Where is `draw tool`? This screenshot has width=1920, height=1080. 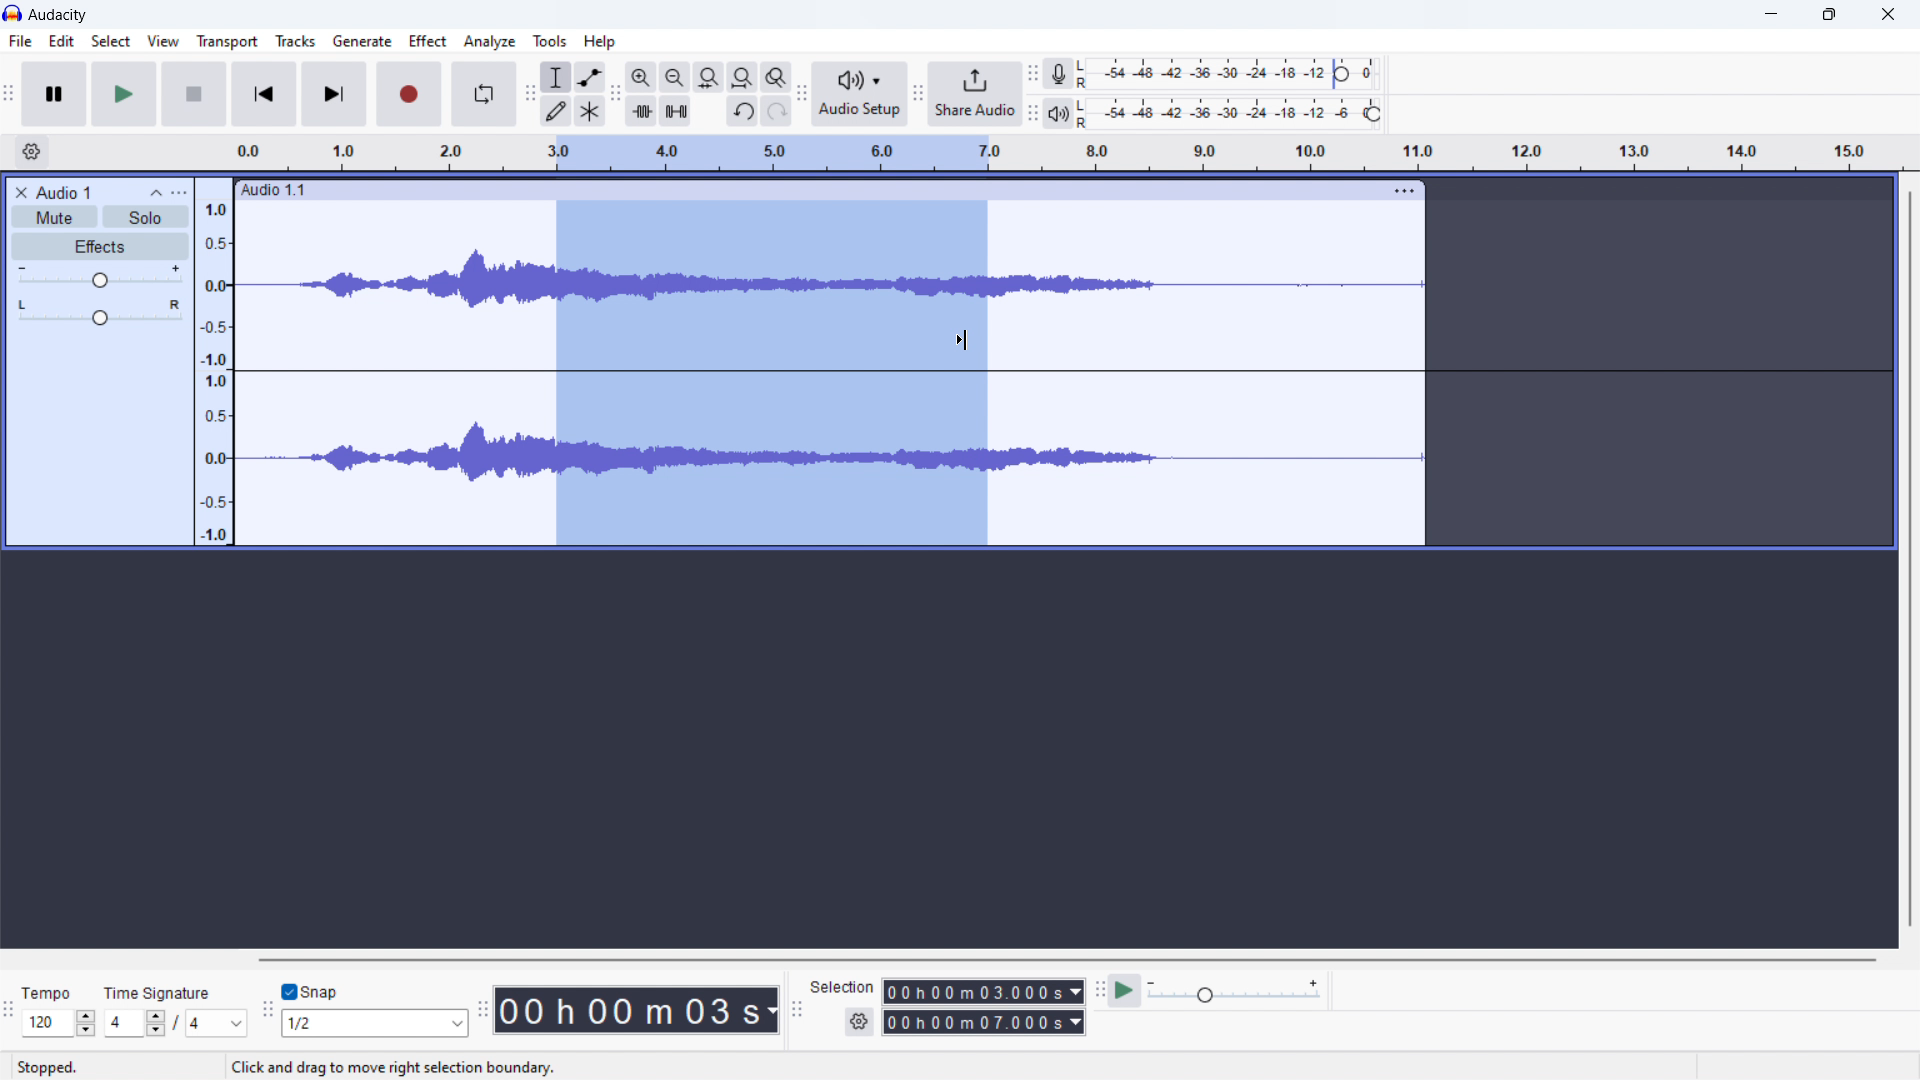
draw tool is located at coordinates (557, 112).